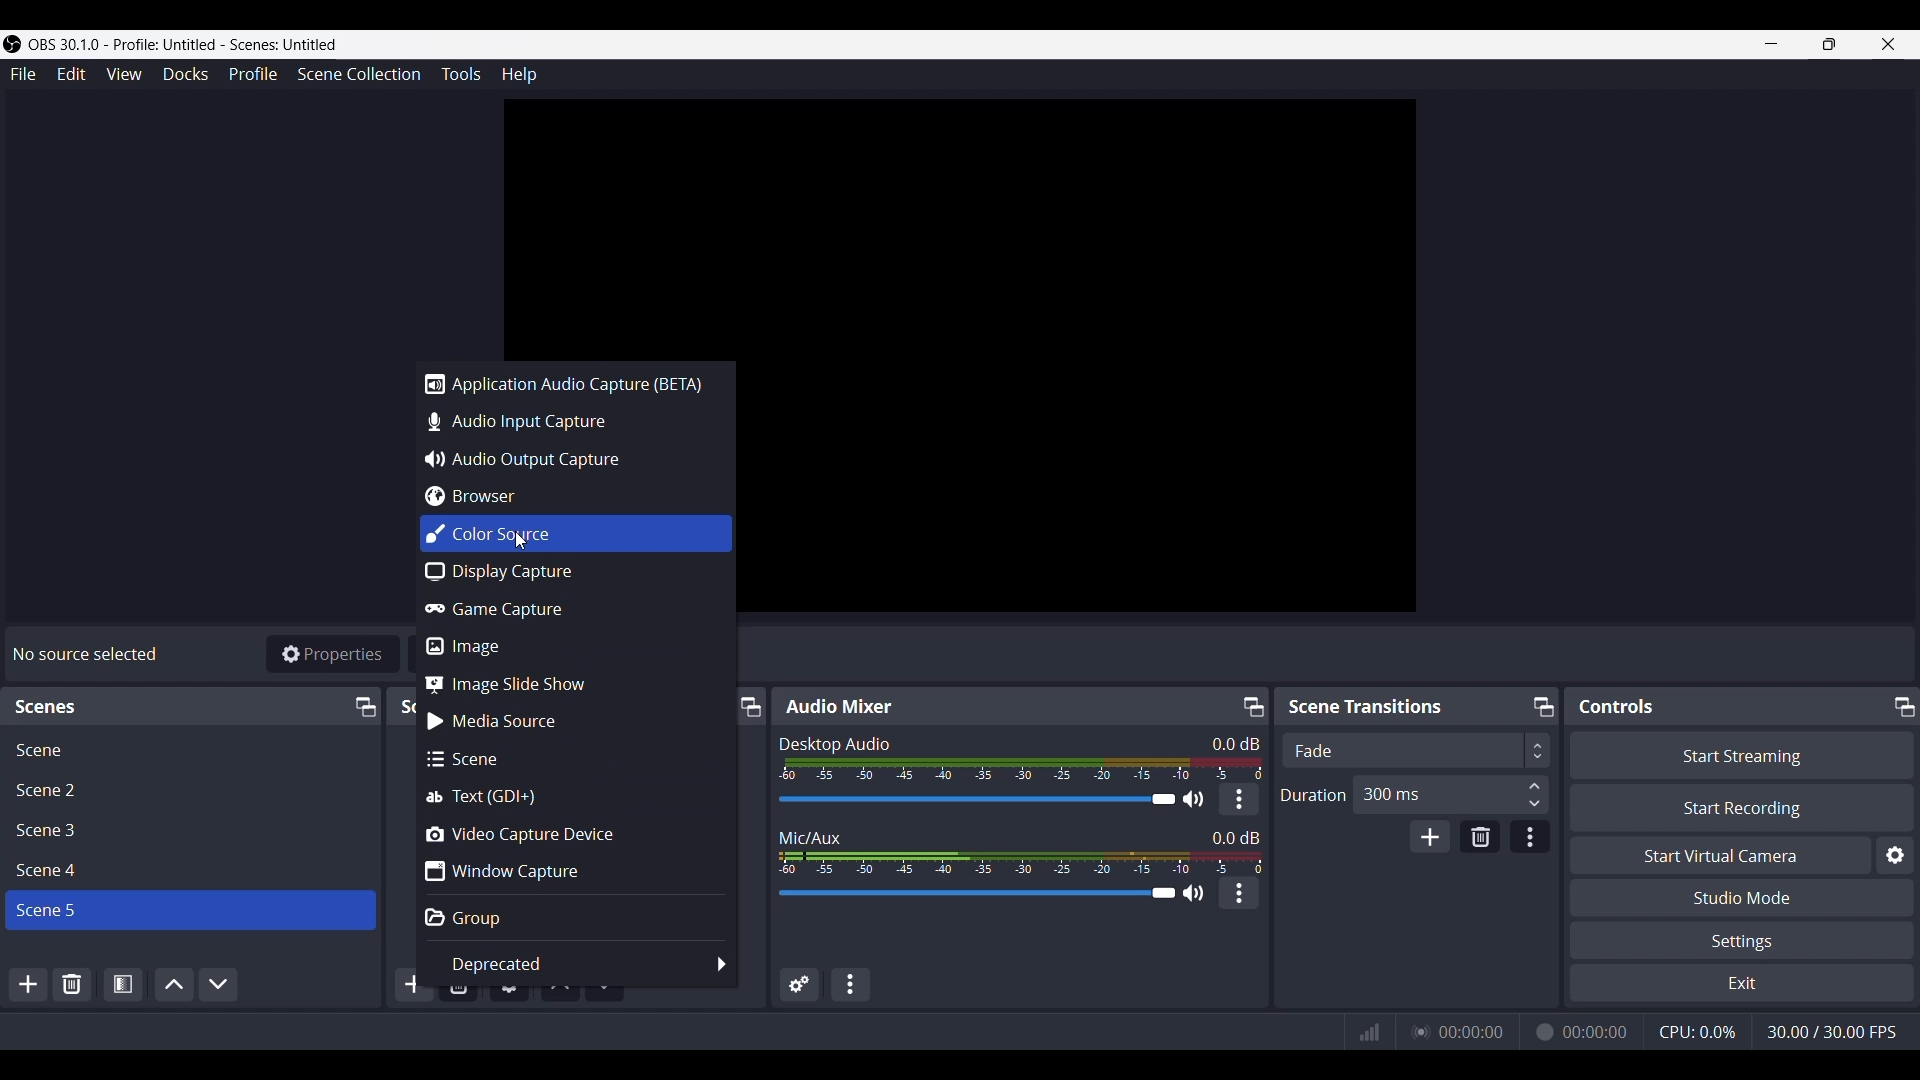  What do you see at coordinates (1894, 853) in the screenshot?
I see `Settings` at bounding box center [1894, 853].